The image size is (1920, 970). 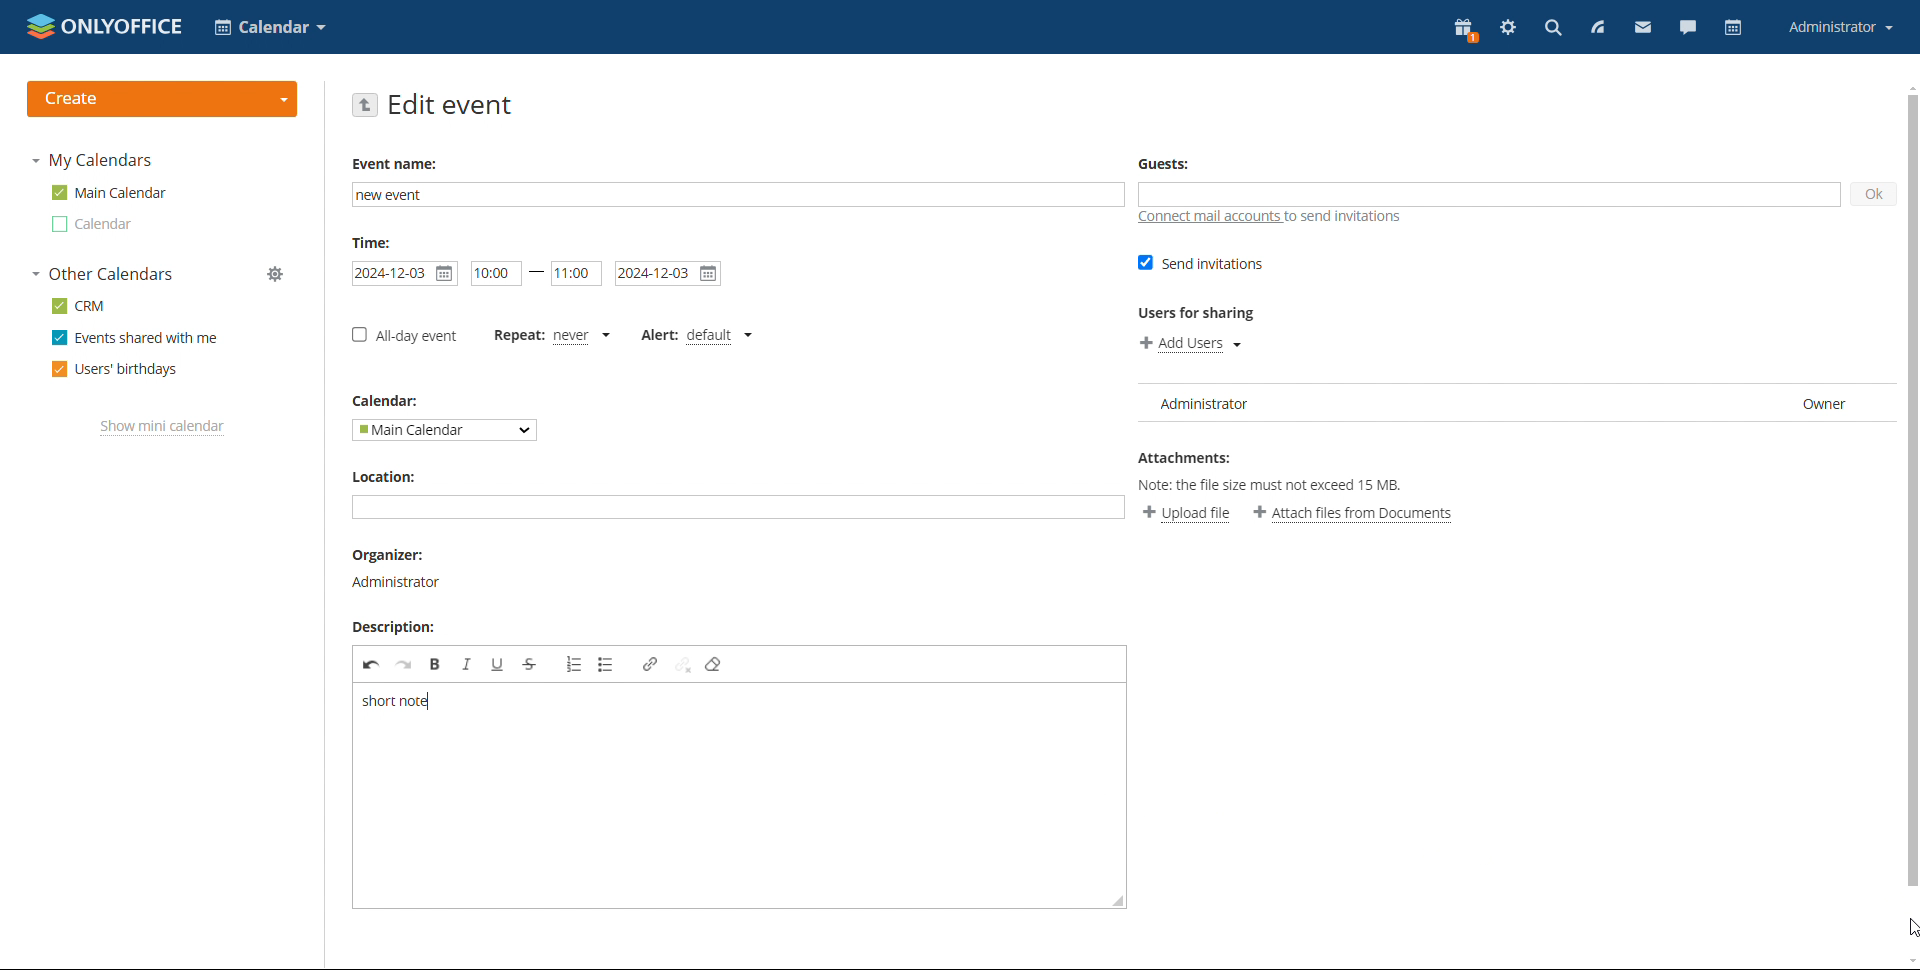 I want to click on other calendars, so click(x=104, y=273).